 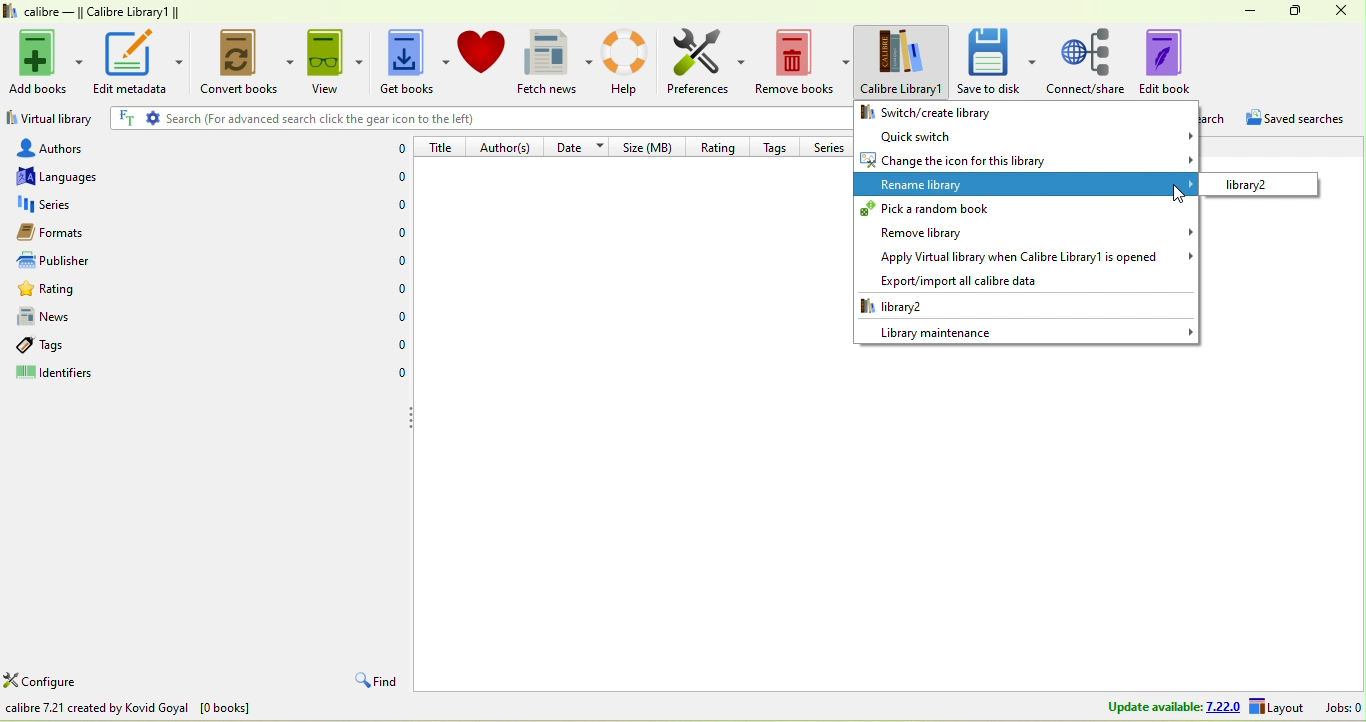 What do you see at coordinates (804, 63) in the screenshot?
I see `remove books` at bounding box center [804, 63].